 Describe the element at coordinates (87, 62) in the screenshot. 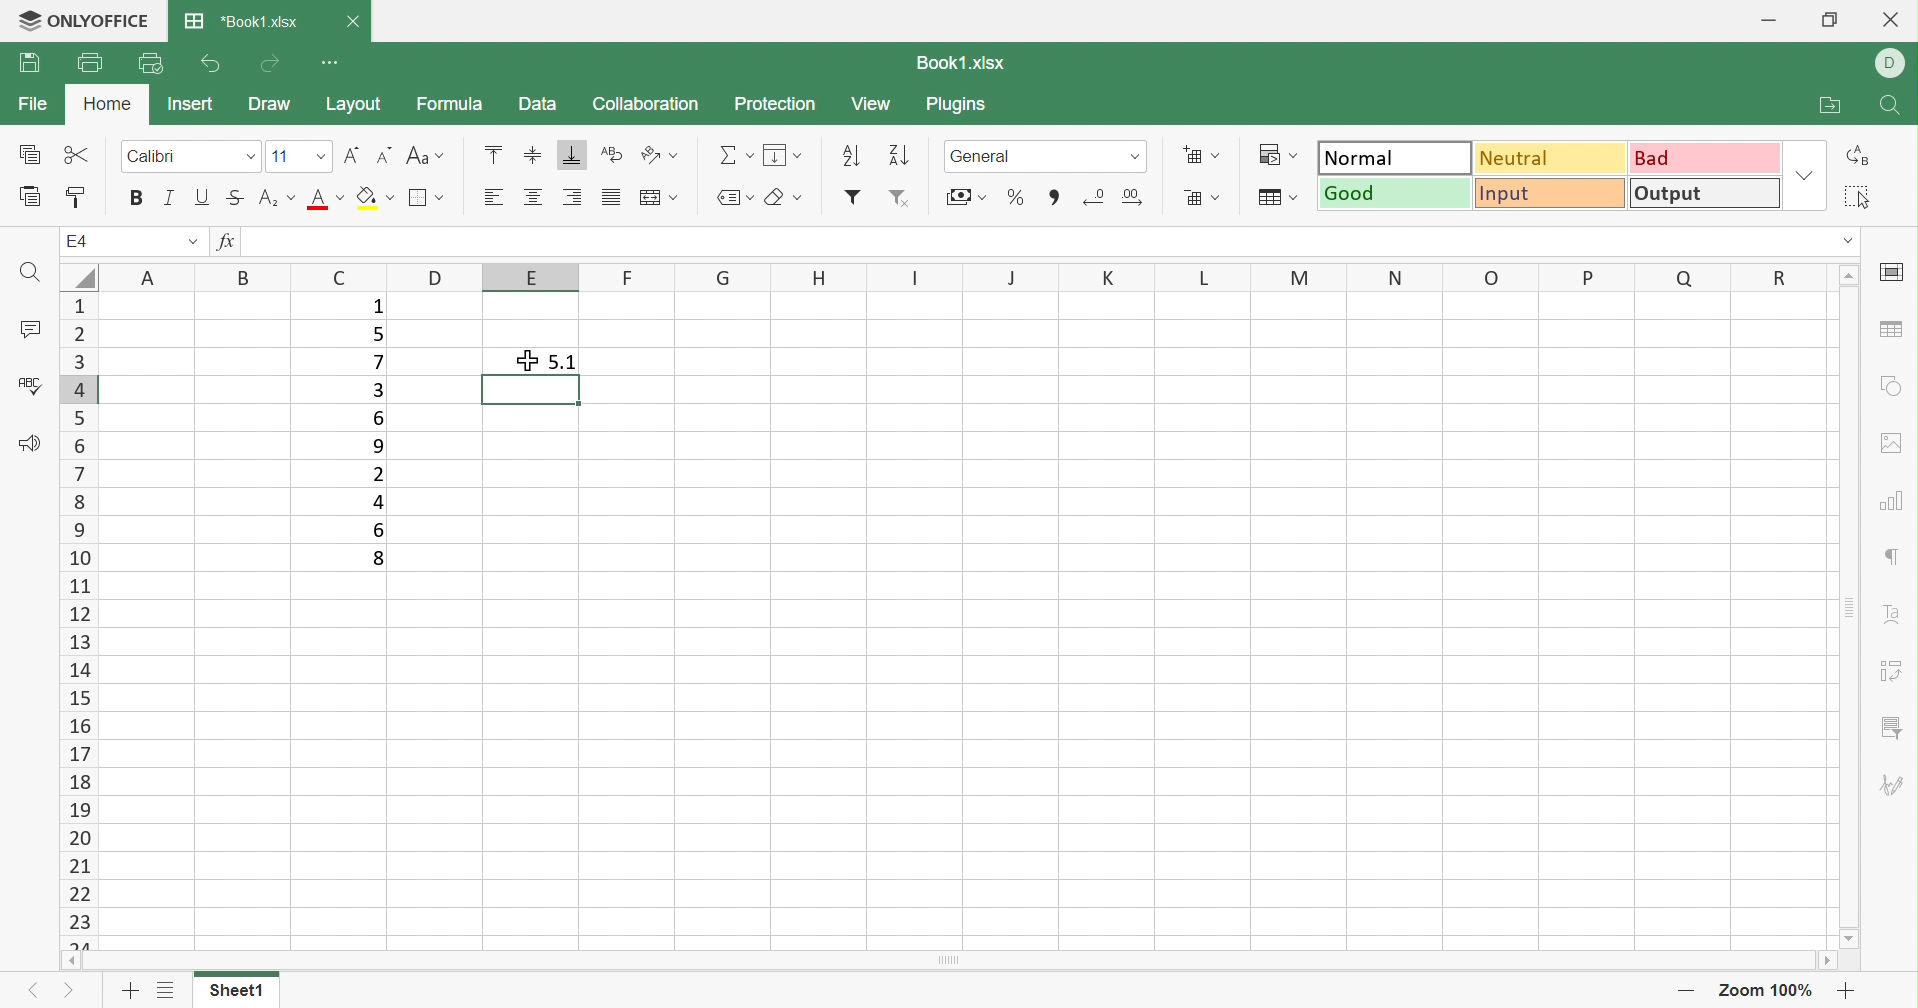

I see `Print` at that location.